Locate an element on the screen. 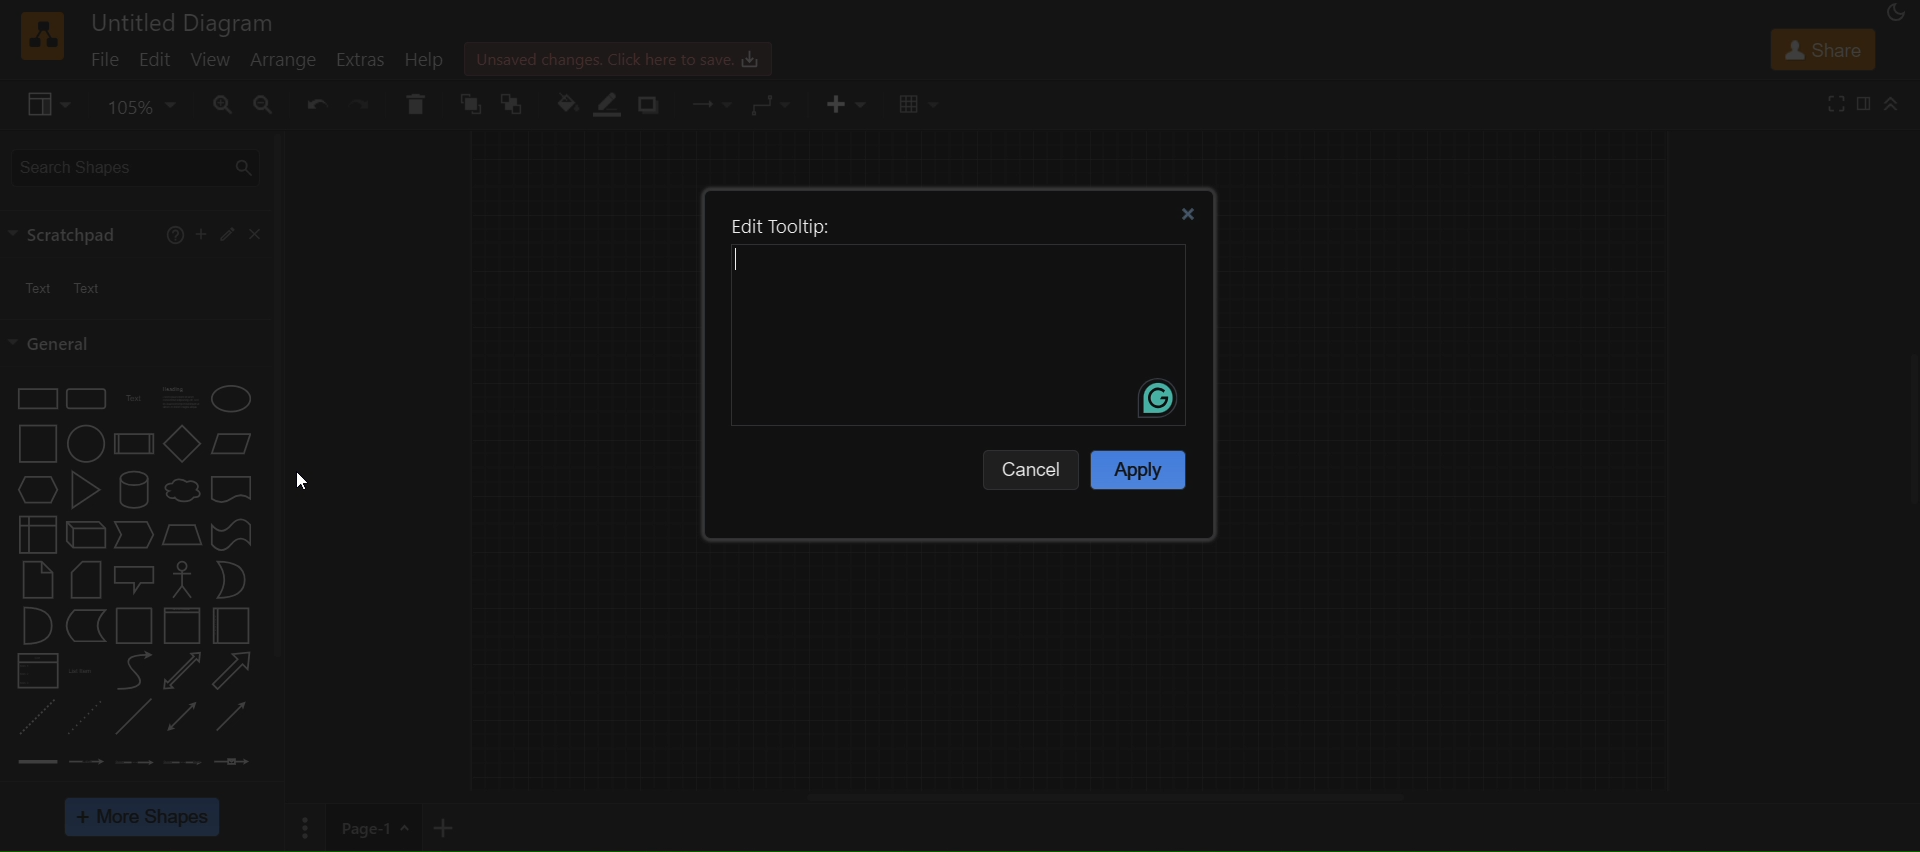  zoom in  is located at coordinates (224, 103).